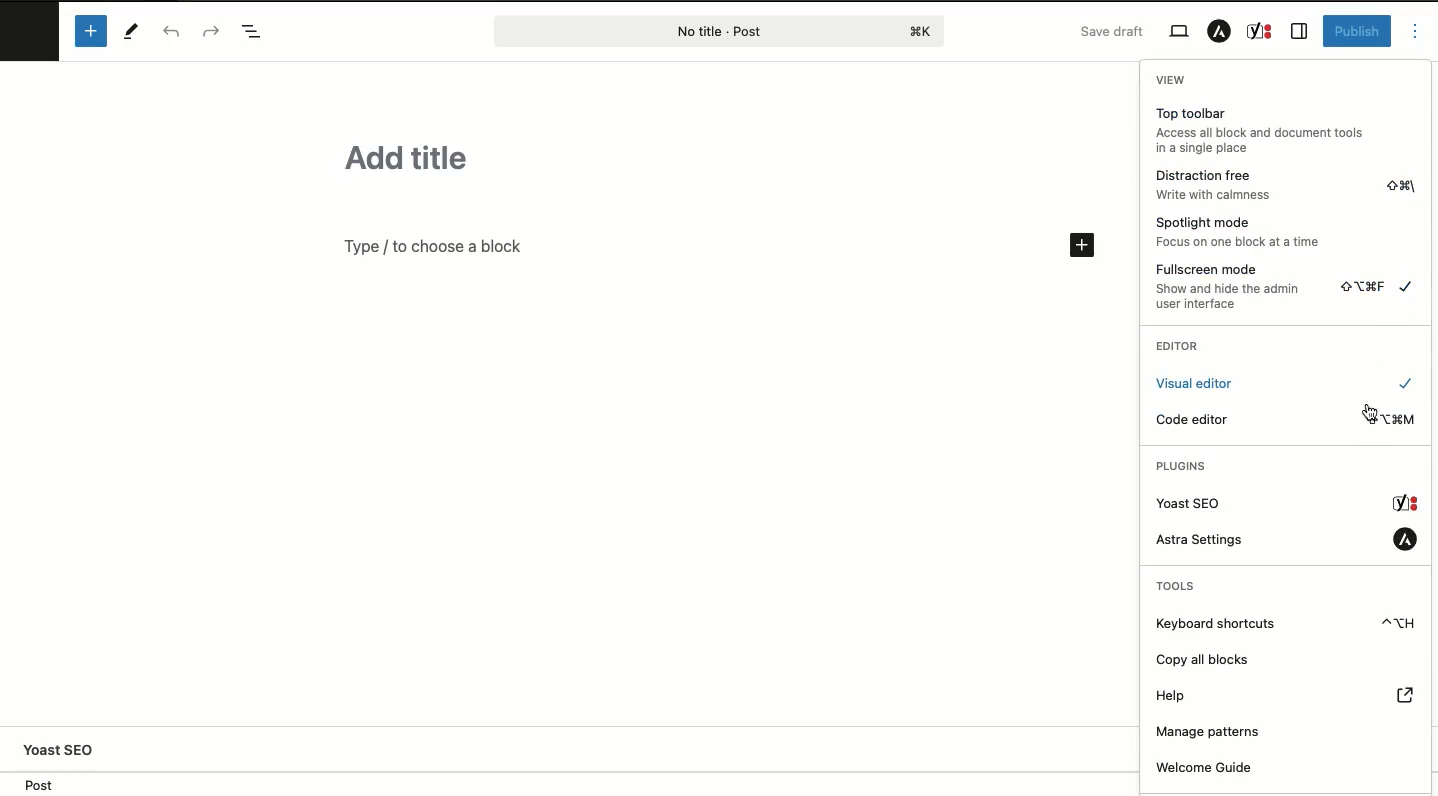 Image resolution: width=1438 pixels, height=796 pixels. Describe the element at coordinates (570, 786) in the screenshot. I see `Location` at that location.